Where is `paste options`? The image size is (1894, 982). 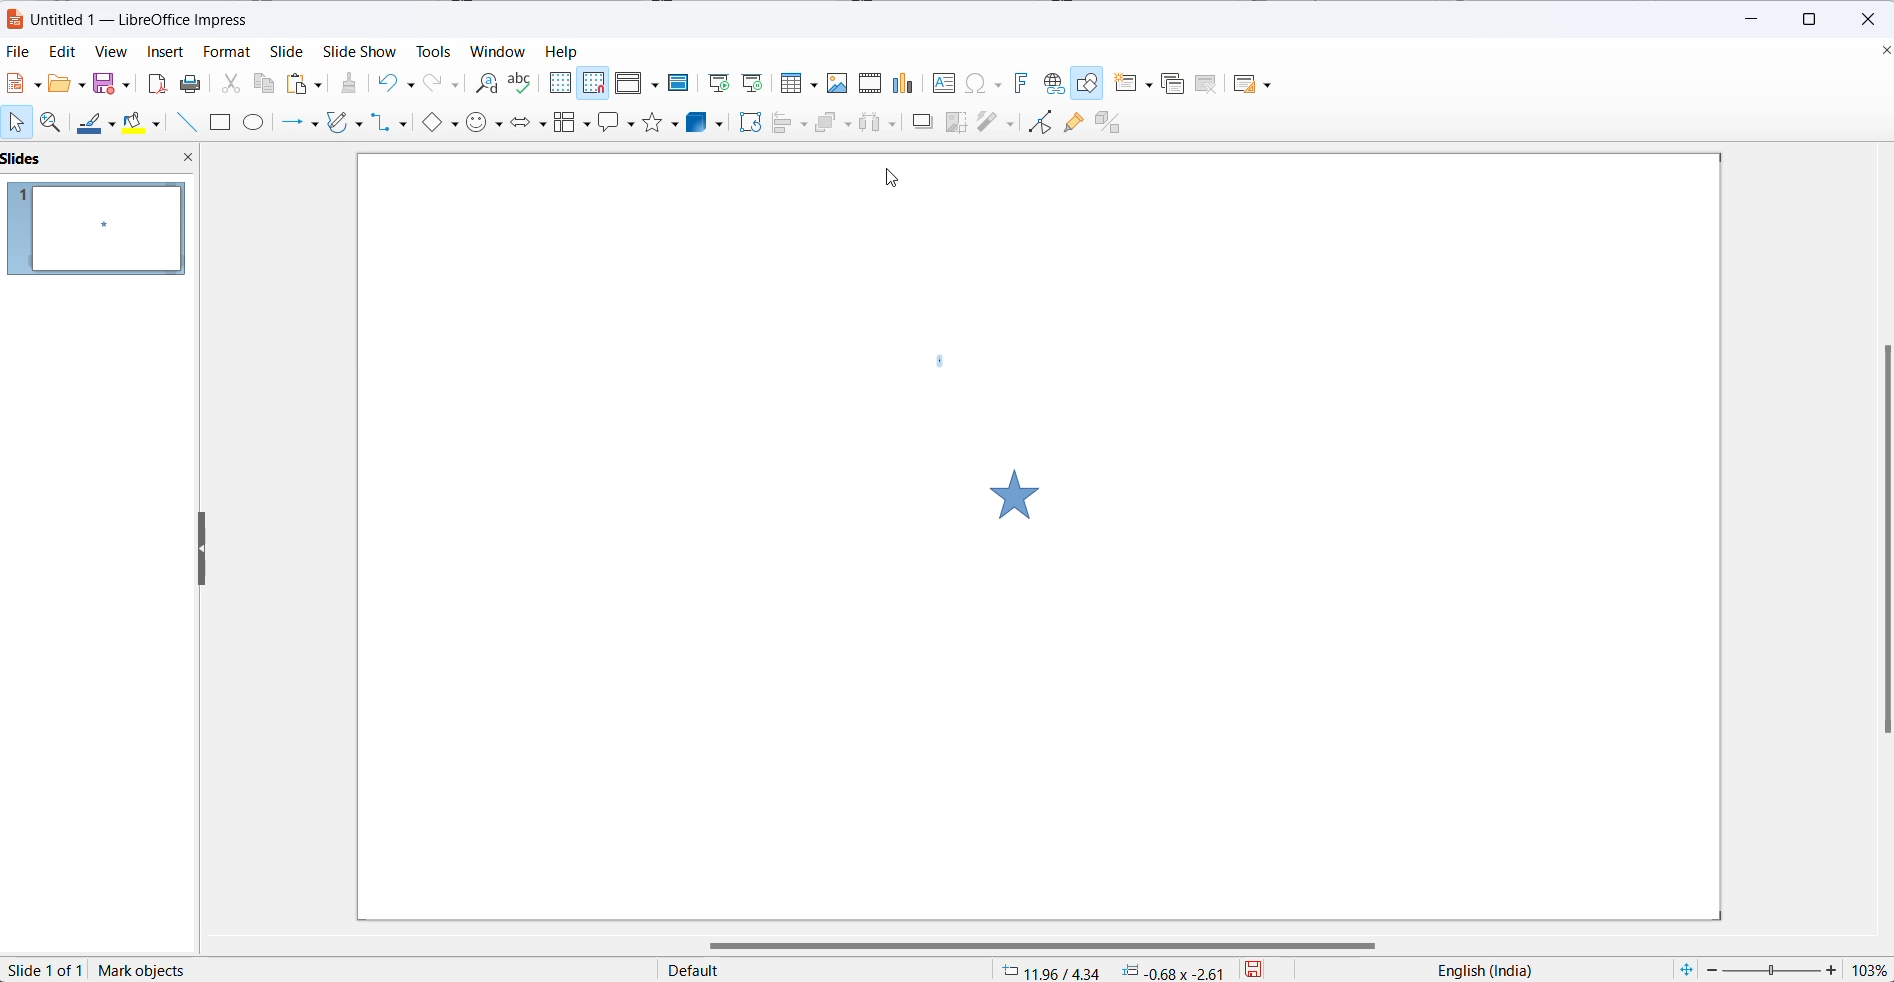
paste options is located at coordinates (306, 83).